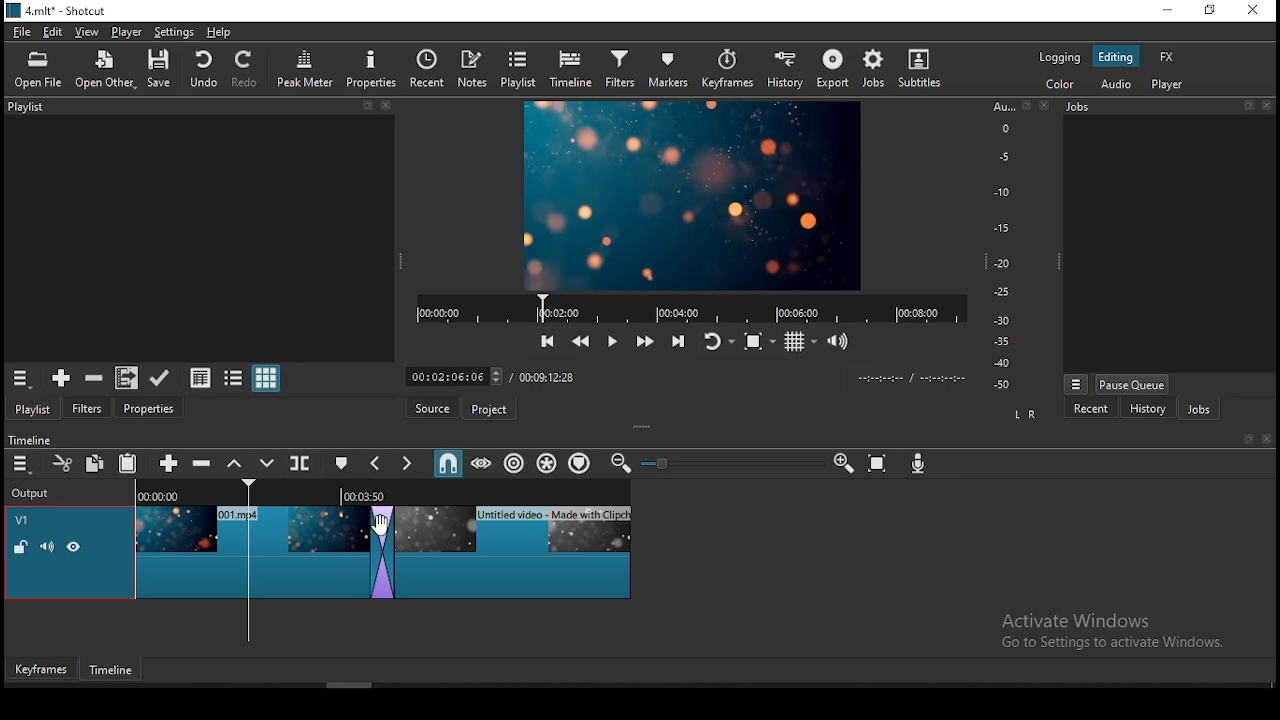 This screenshot has width=1280, height=720. What do you see at coordinates (1007, 243) in the screenshot?
I see `scale` at bounding box center [1007, 243].